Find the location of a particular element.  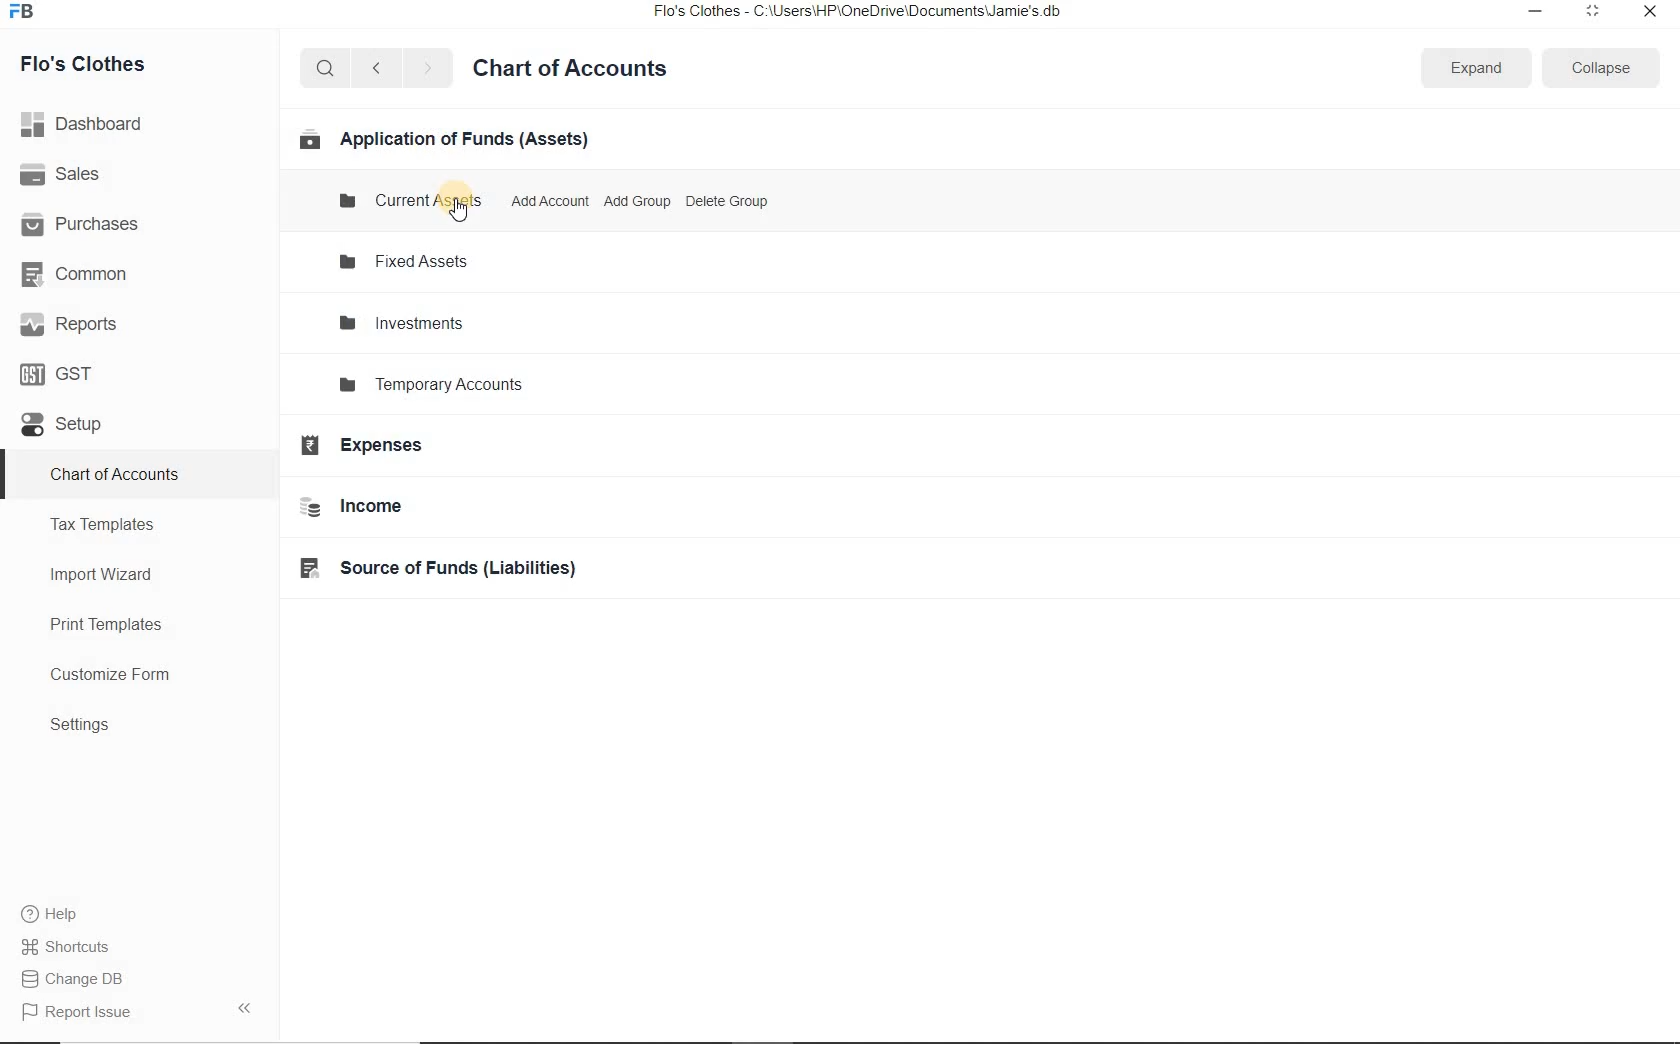

Change DB is located at coordinates (74, 977).